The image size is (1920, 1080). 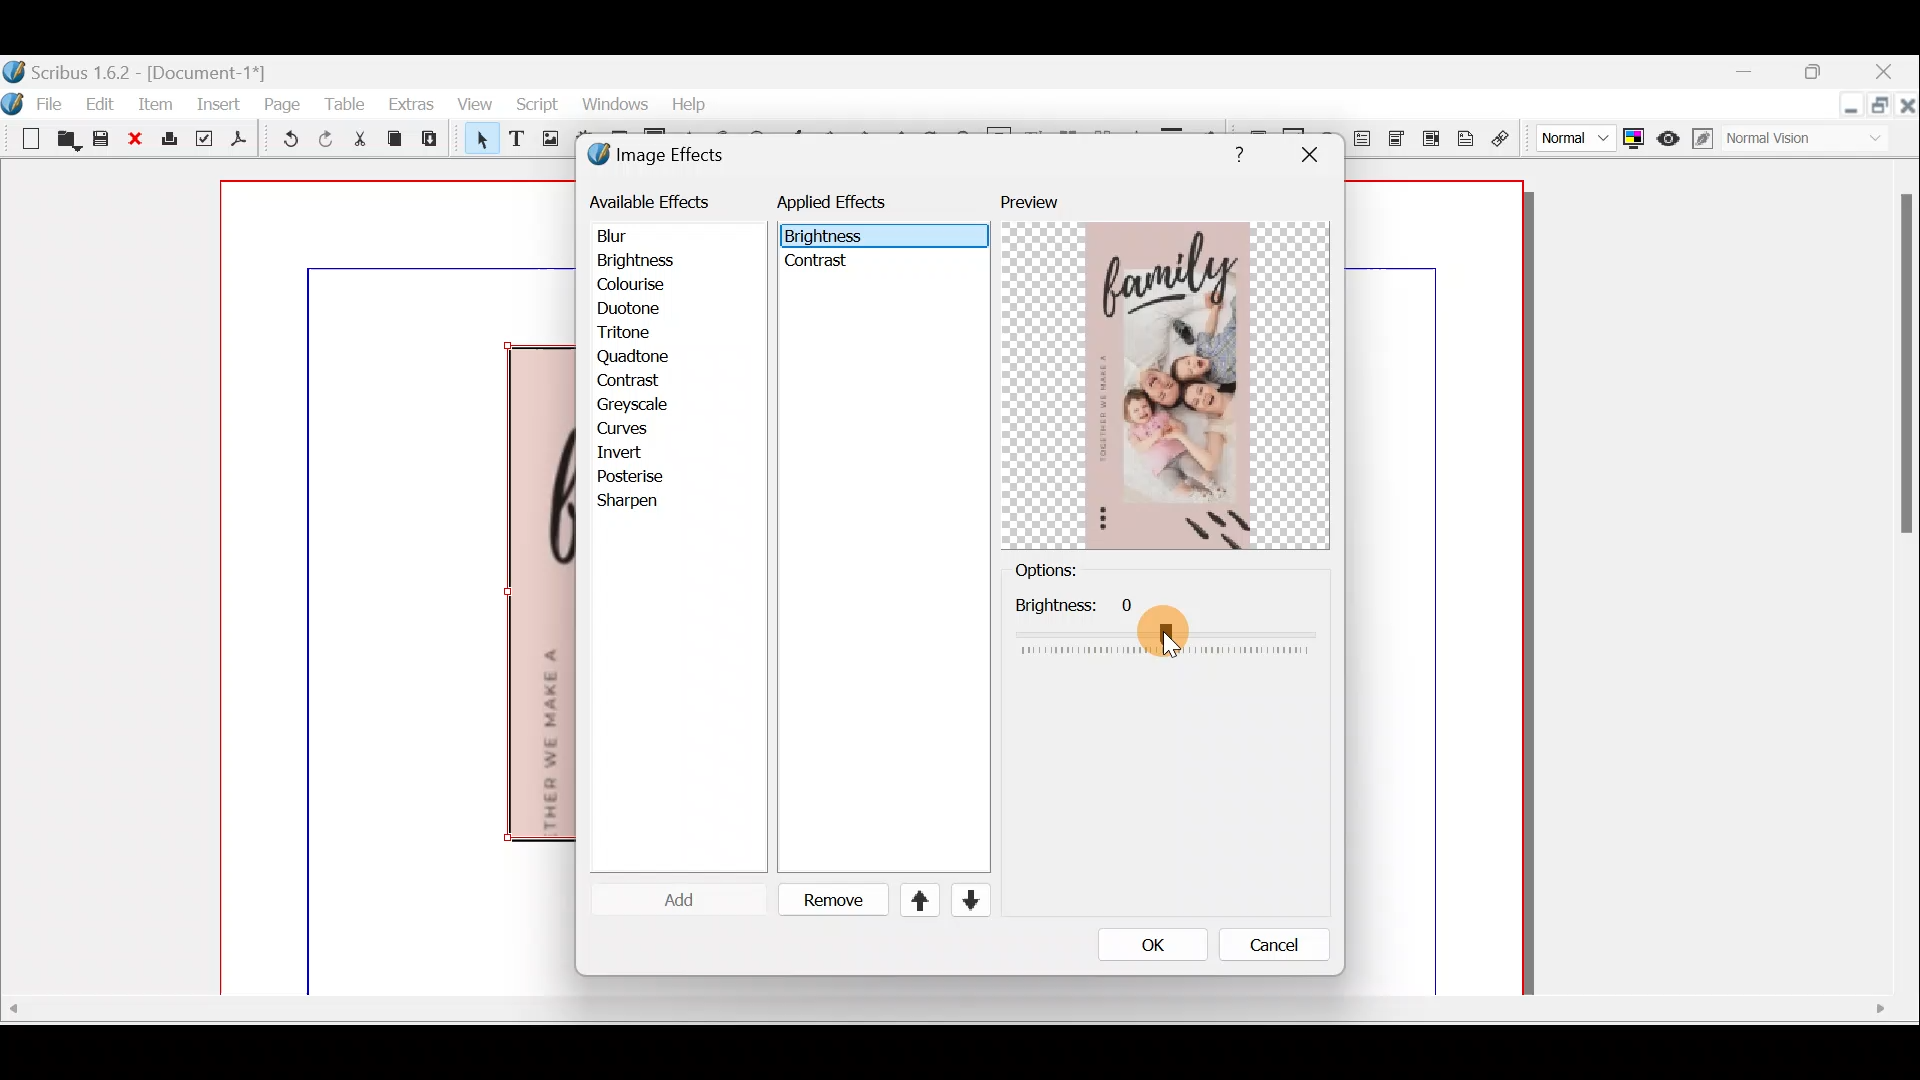 What do you see at coordinates (664, 899) in the screenshot?
I see `Cursor` at bounding box center [664, 899].